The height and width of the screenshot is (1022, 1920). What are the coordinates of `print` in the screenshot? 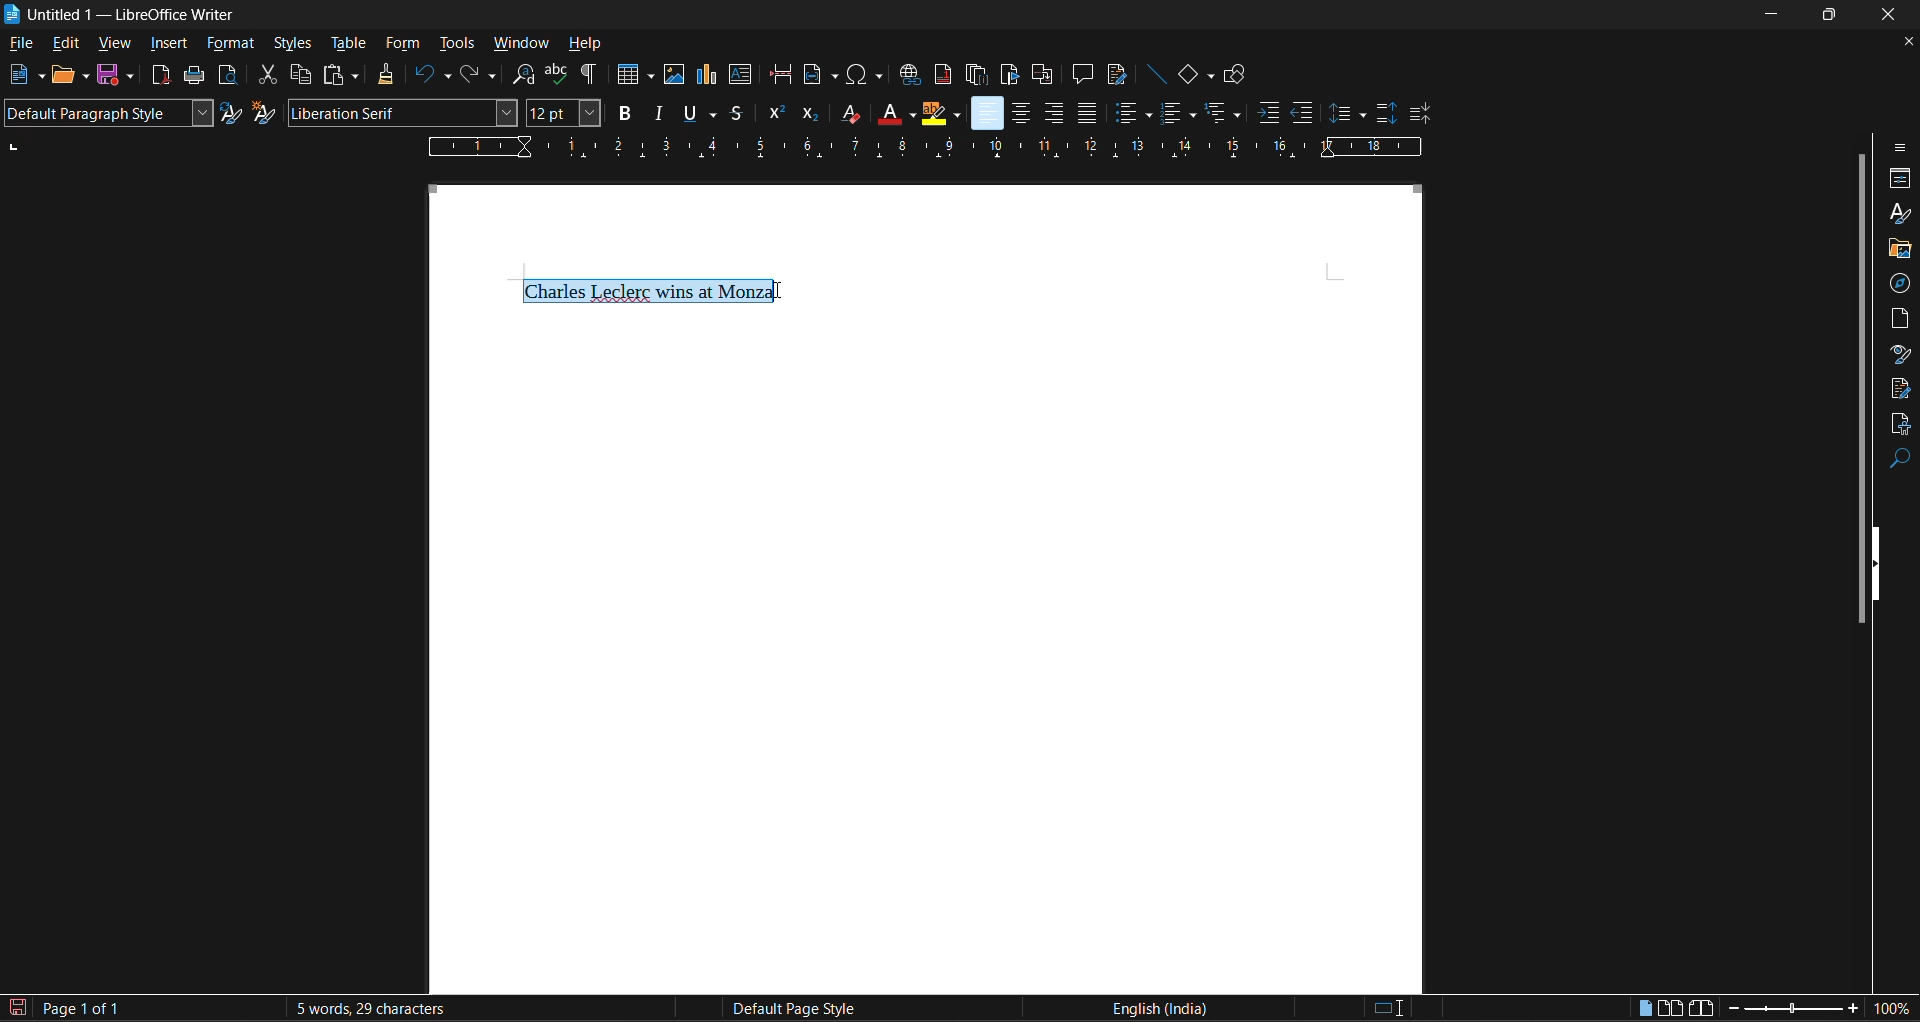 It's located at (192, 74).